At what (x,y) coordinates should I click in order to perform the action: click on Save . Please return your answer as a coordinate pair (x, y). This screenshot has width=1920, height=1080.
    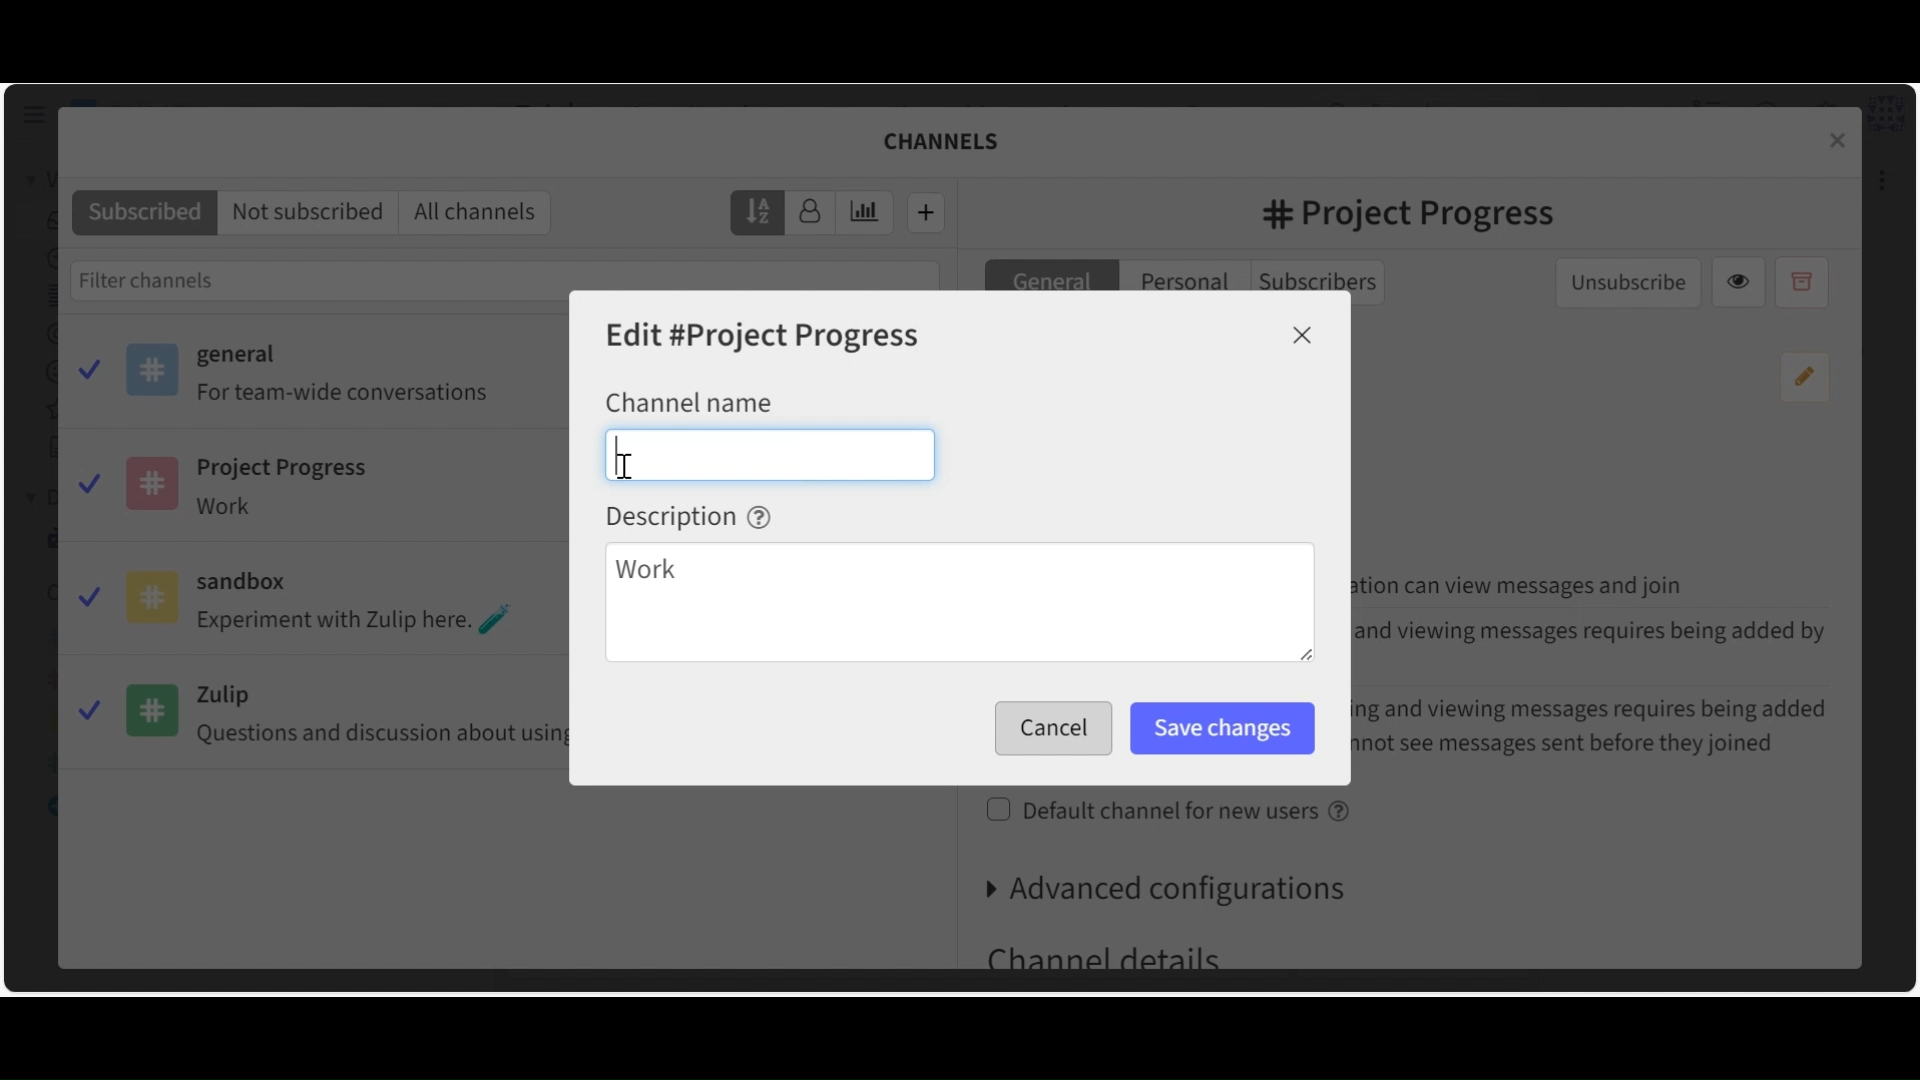
    Looking at the image, I should click on (1048, 729).